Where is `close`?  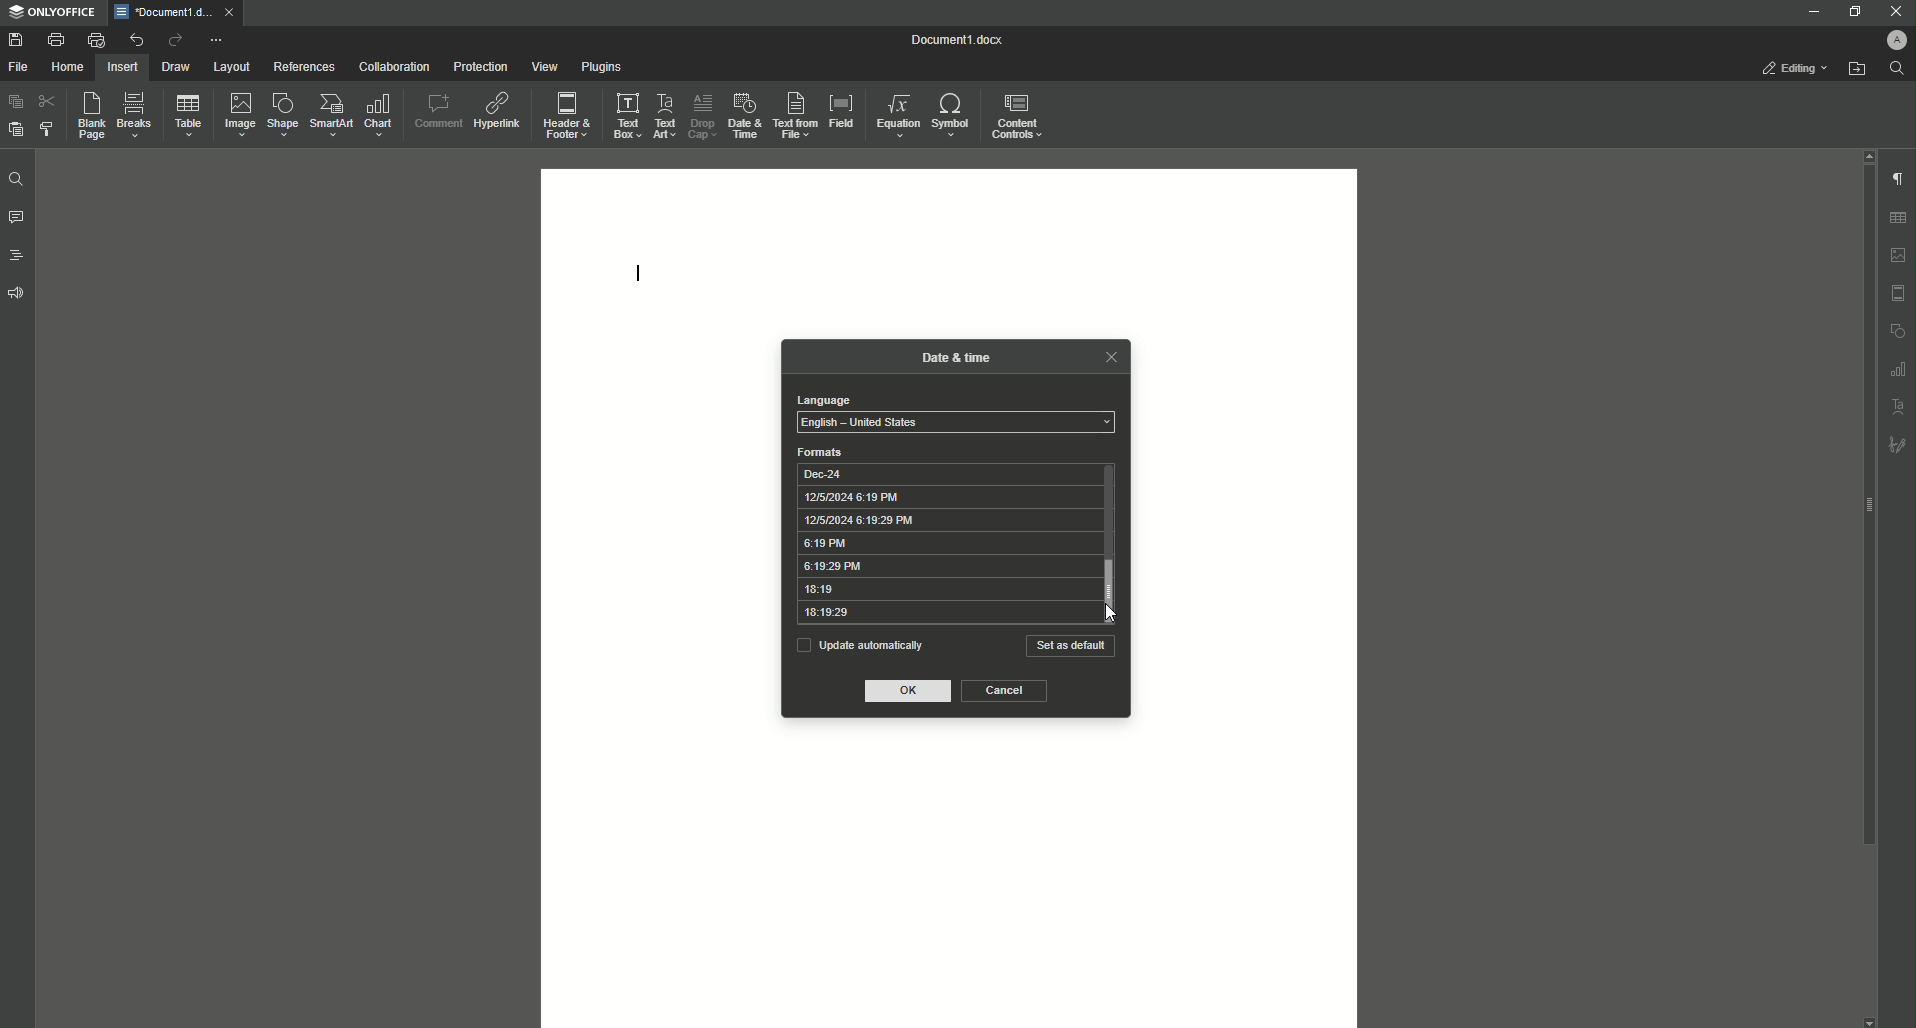 close is located at coordinates (1110, 356).